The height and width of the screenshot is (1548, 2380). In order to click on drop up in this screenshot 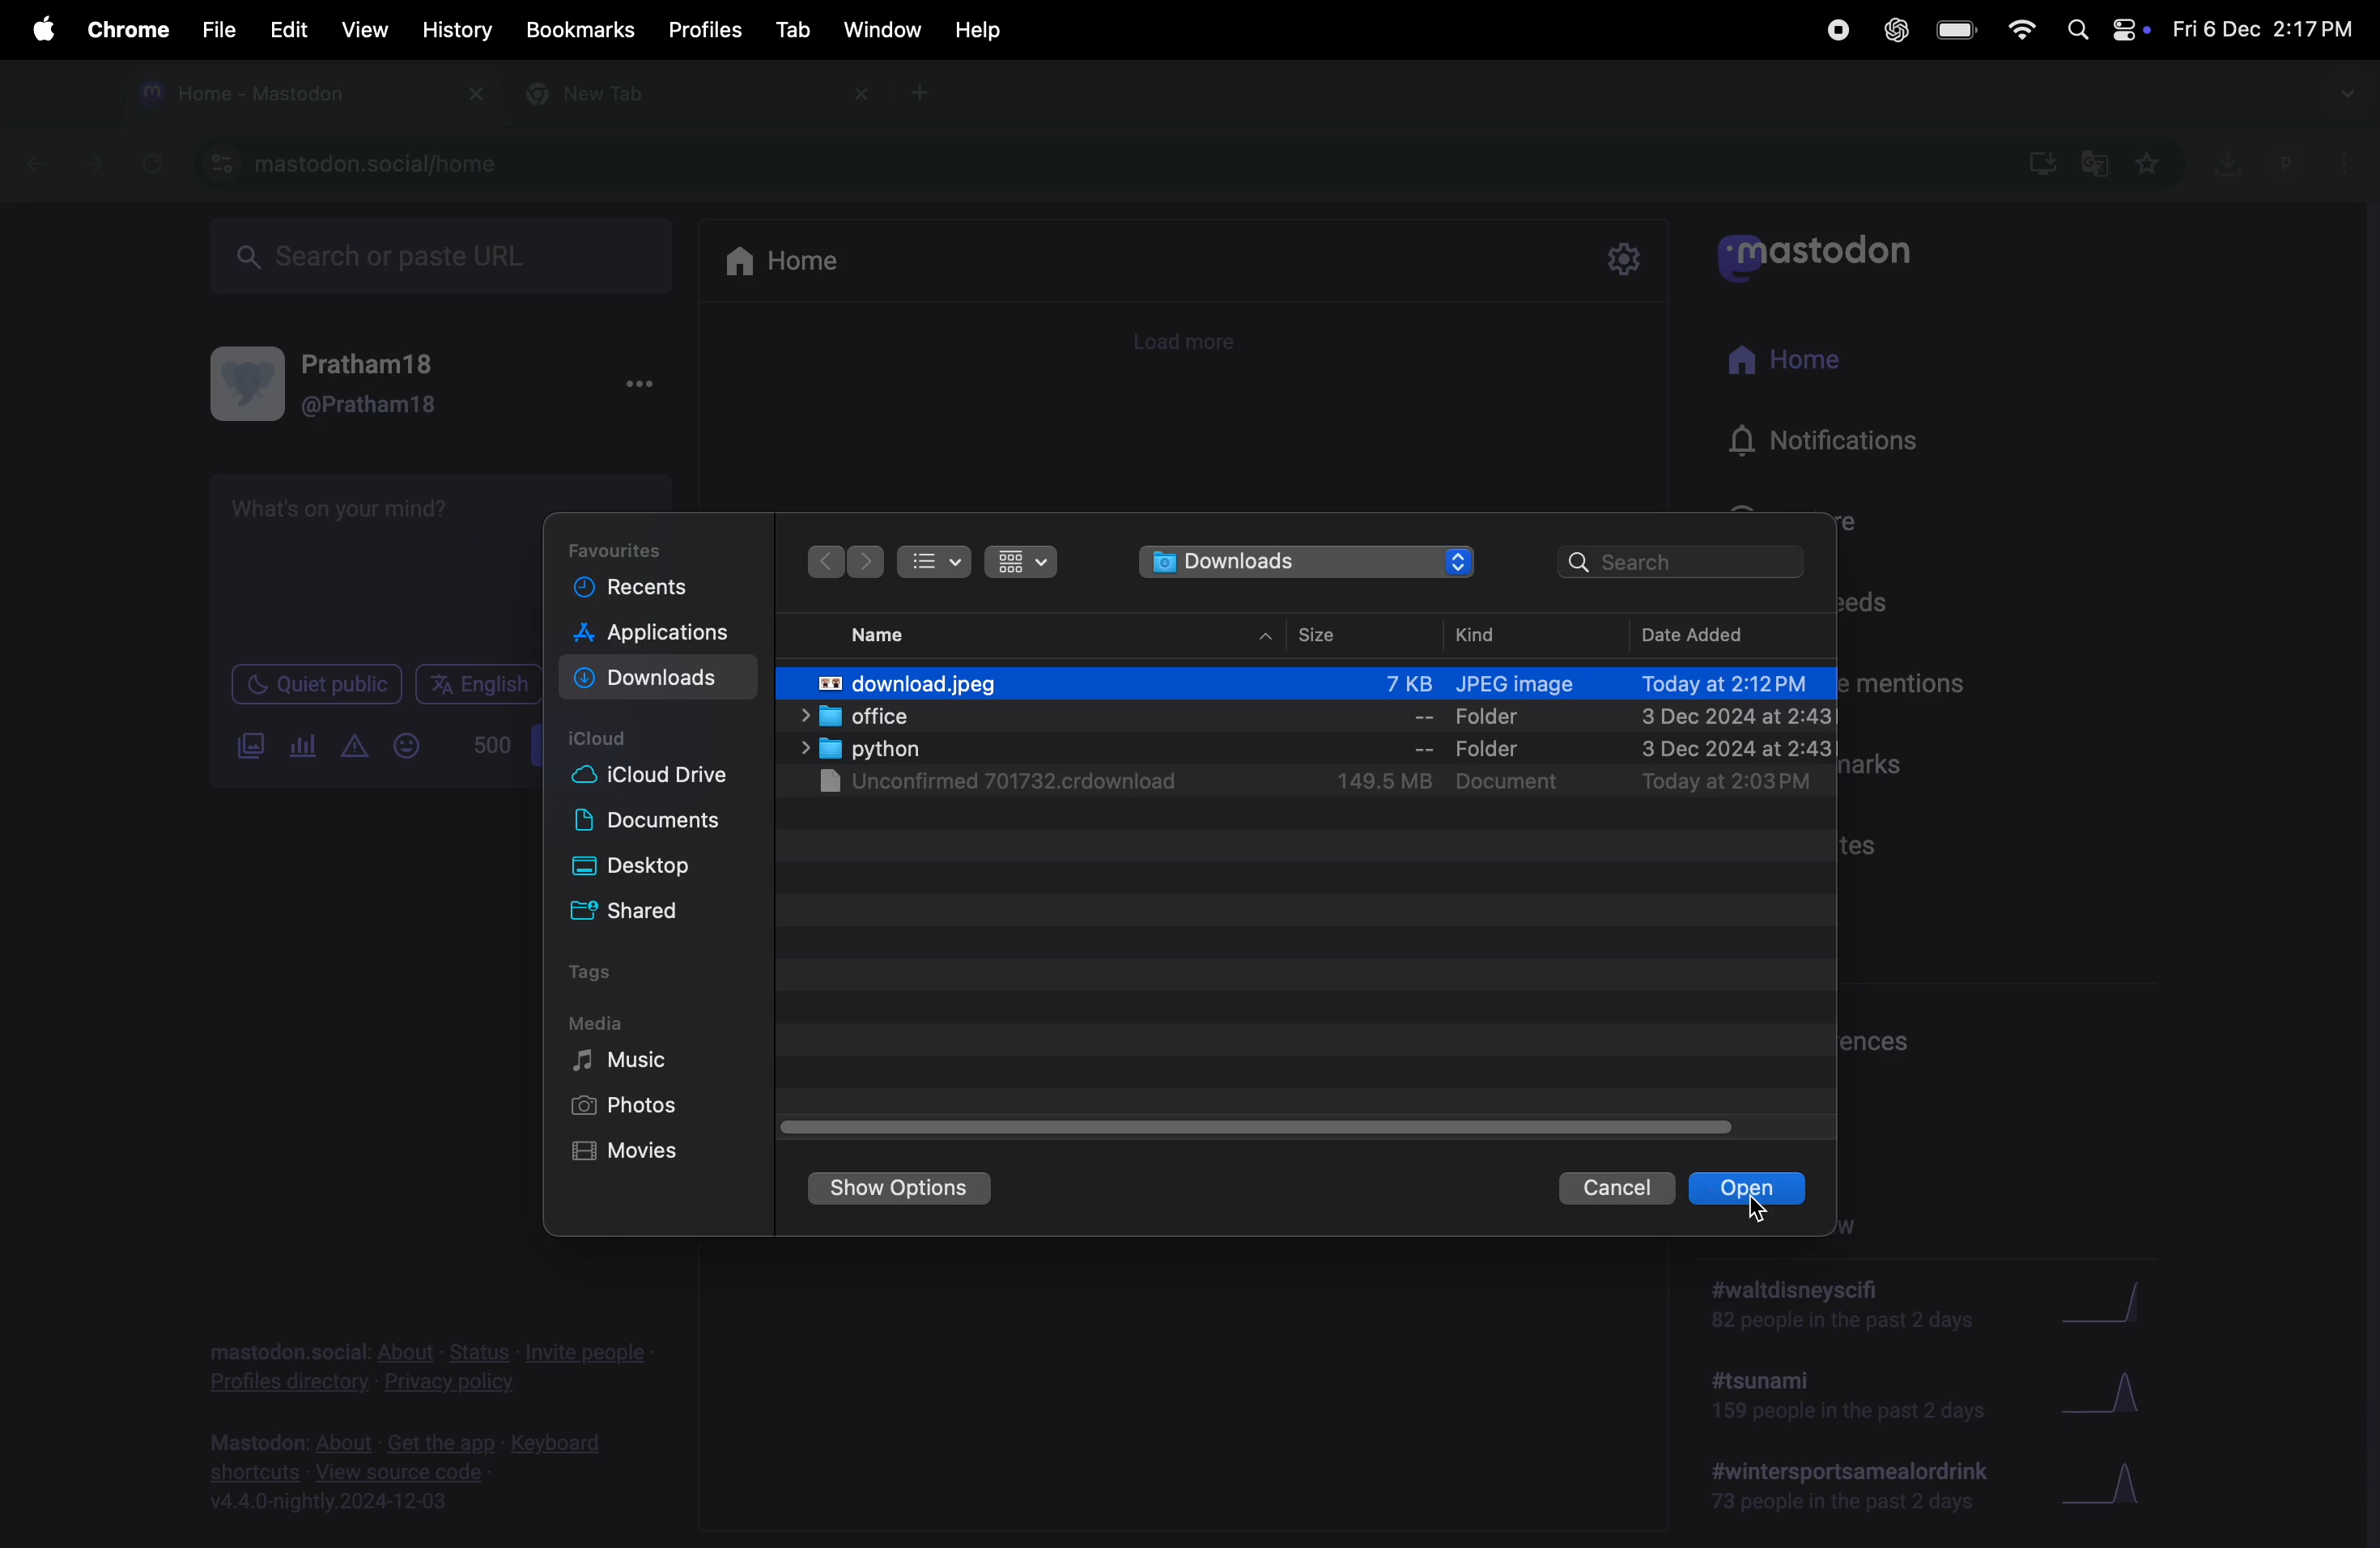, I will do `click(1268, 631)`.